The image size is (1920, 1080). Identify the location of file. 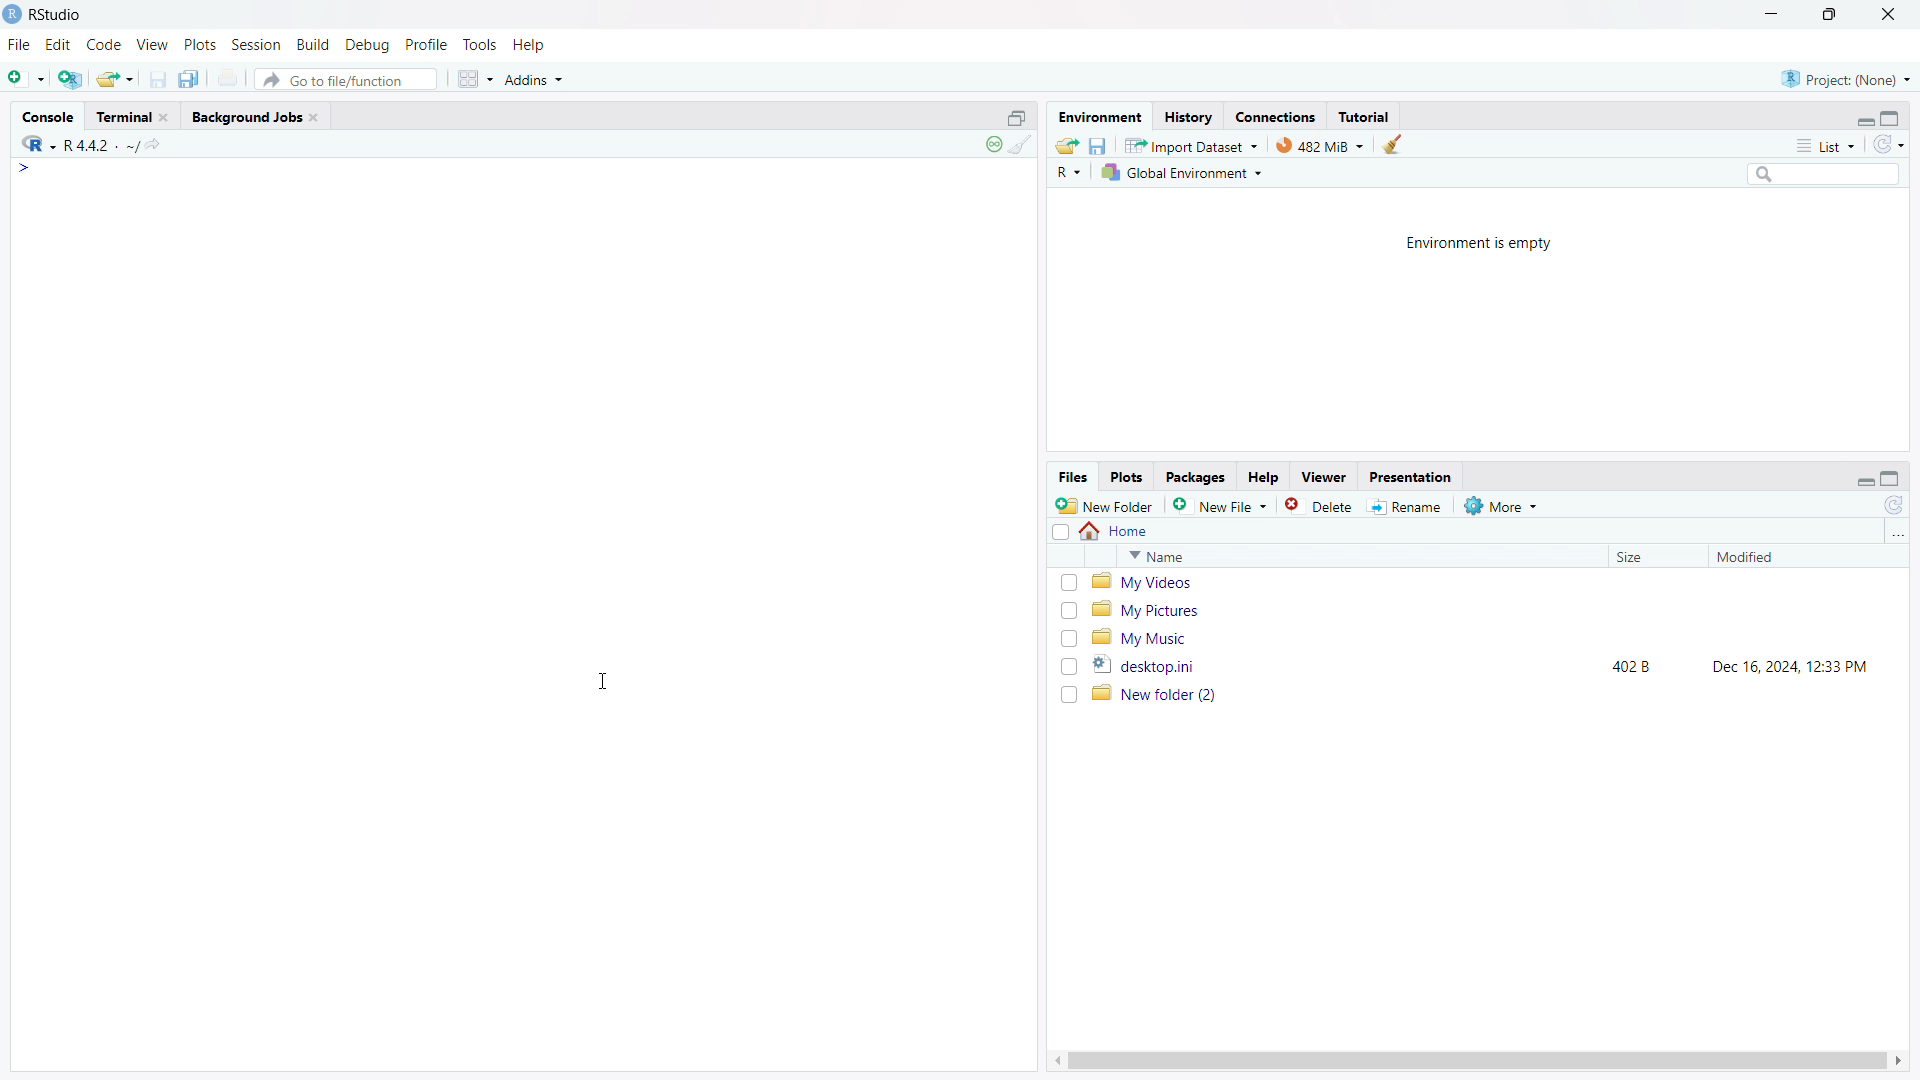
(19, 45).